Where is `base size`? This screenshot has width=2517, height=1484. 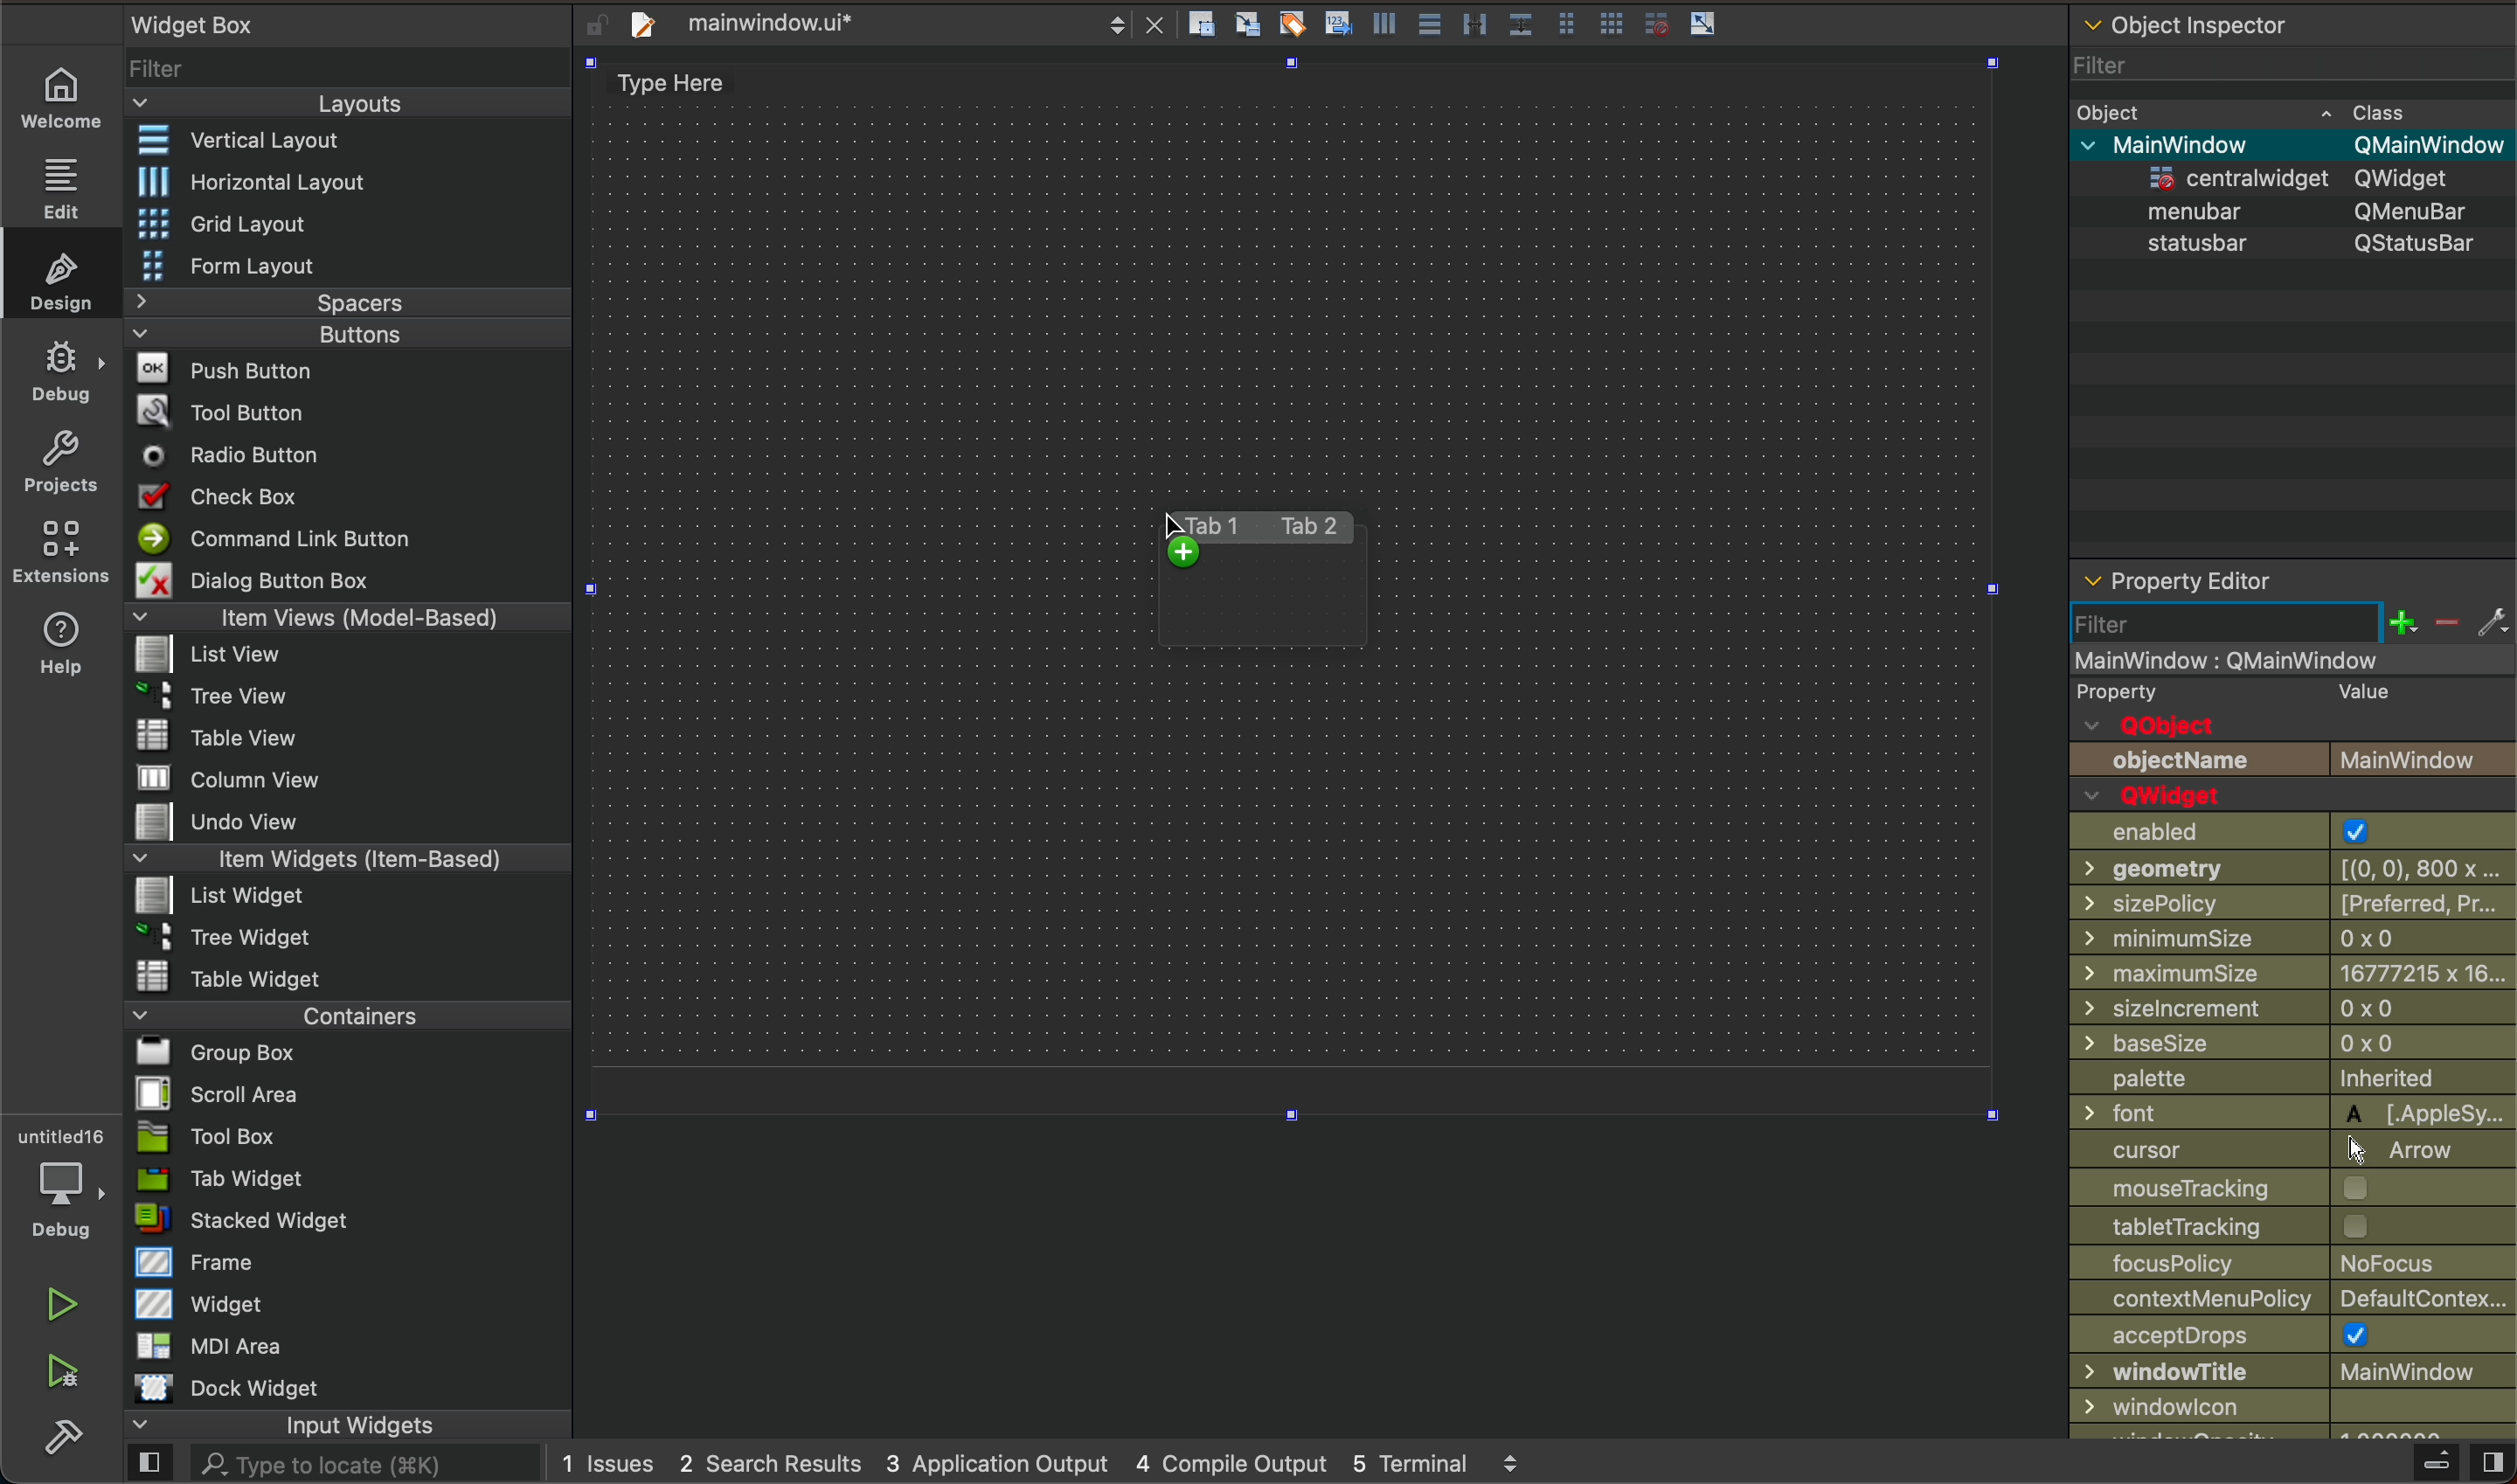
base size is located at coordinates (2292, 1041).